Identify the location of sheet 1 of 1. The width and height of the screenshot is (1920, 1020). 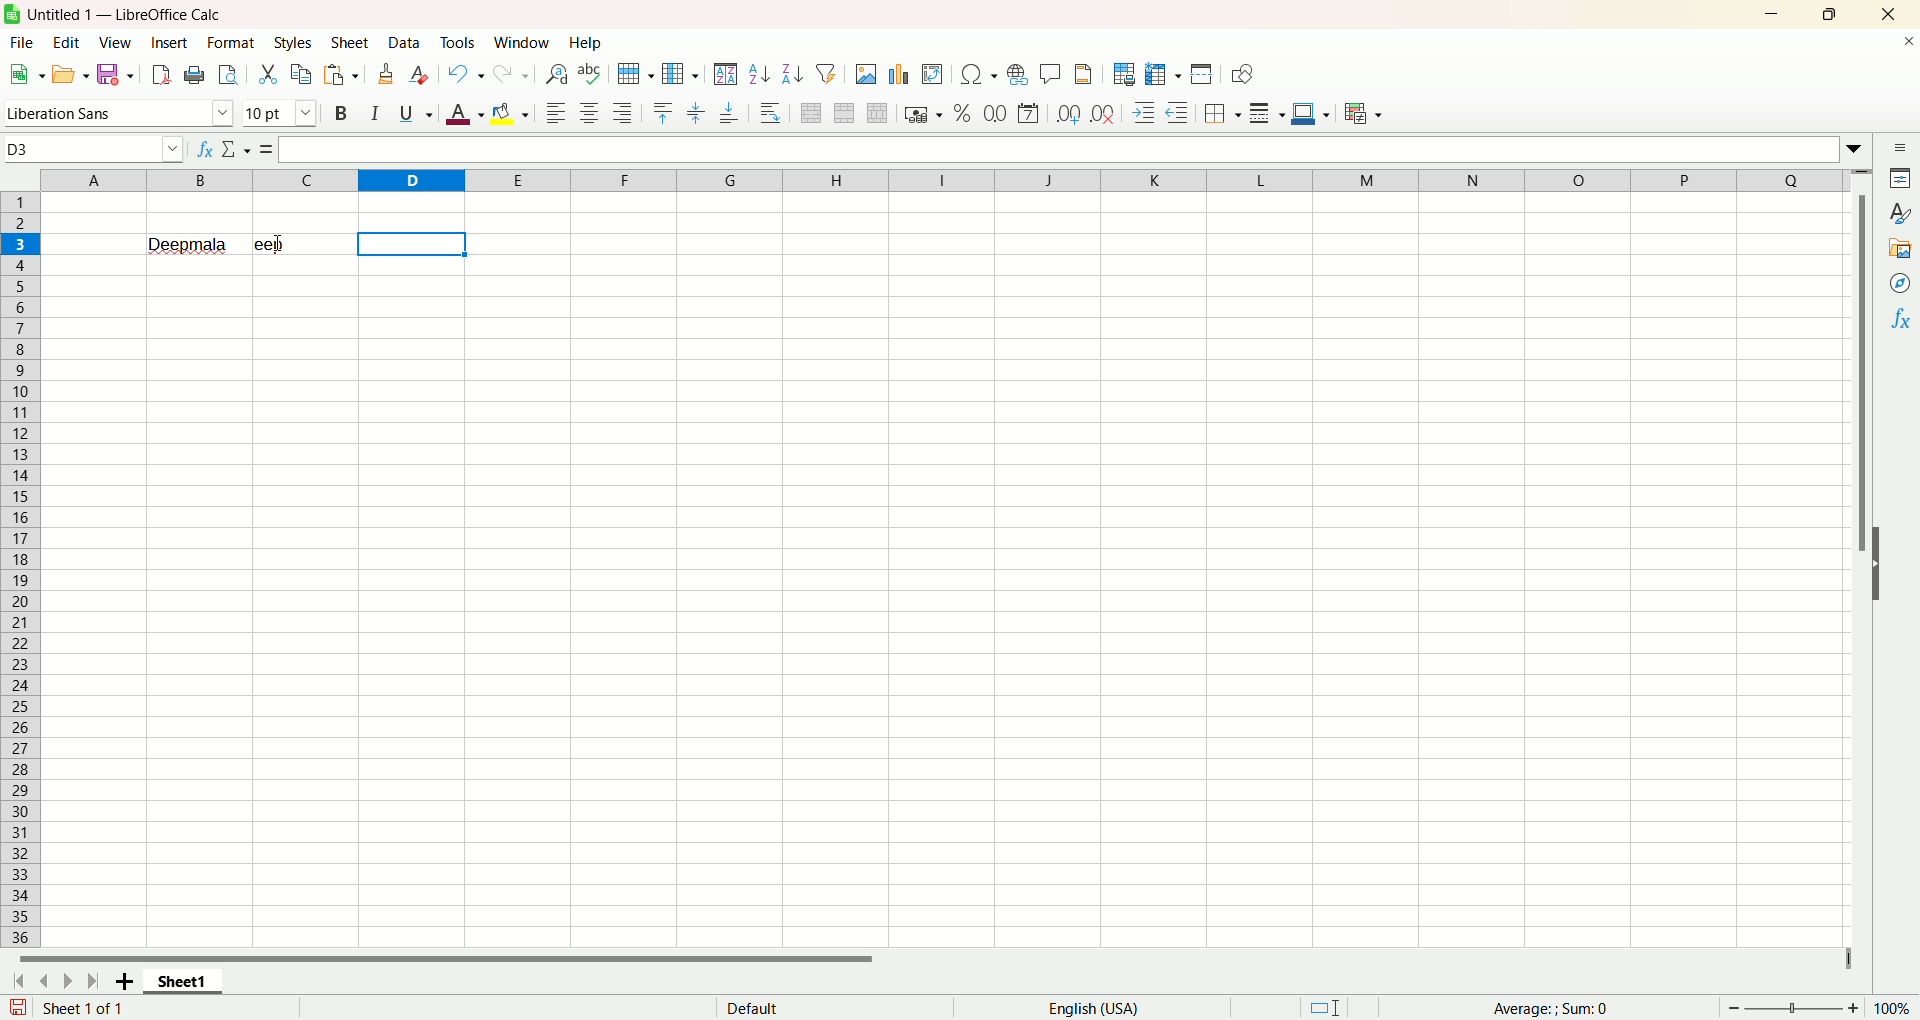
(83, 1008).